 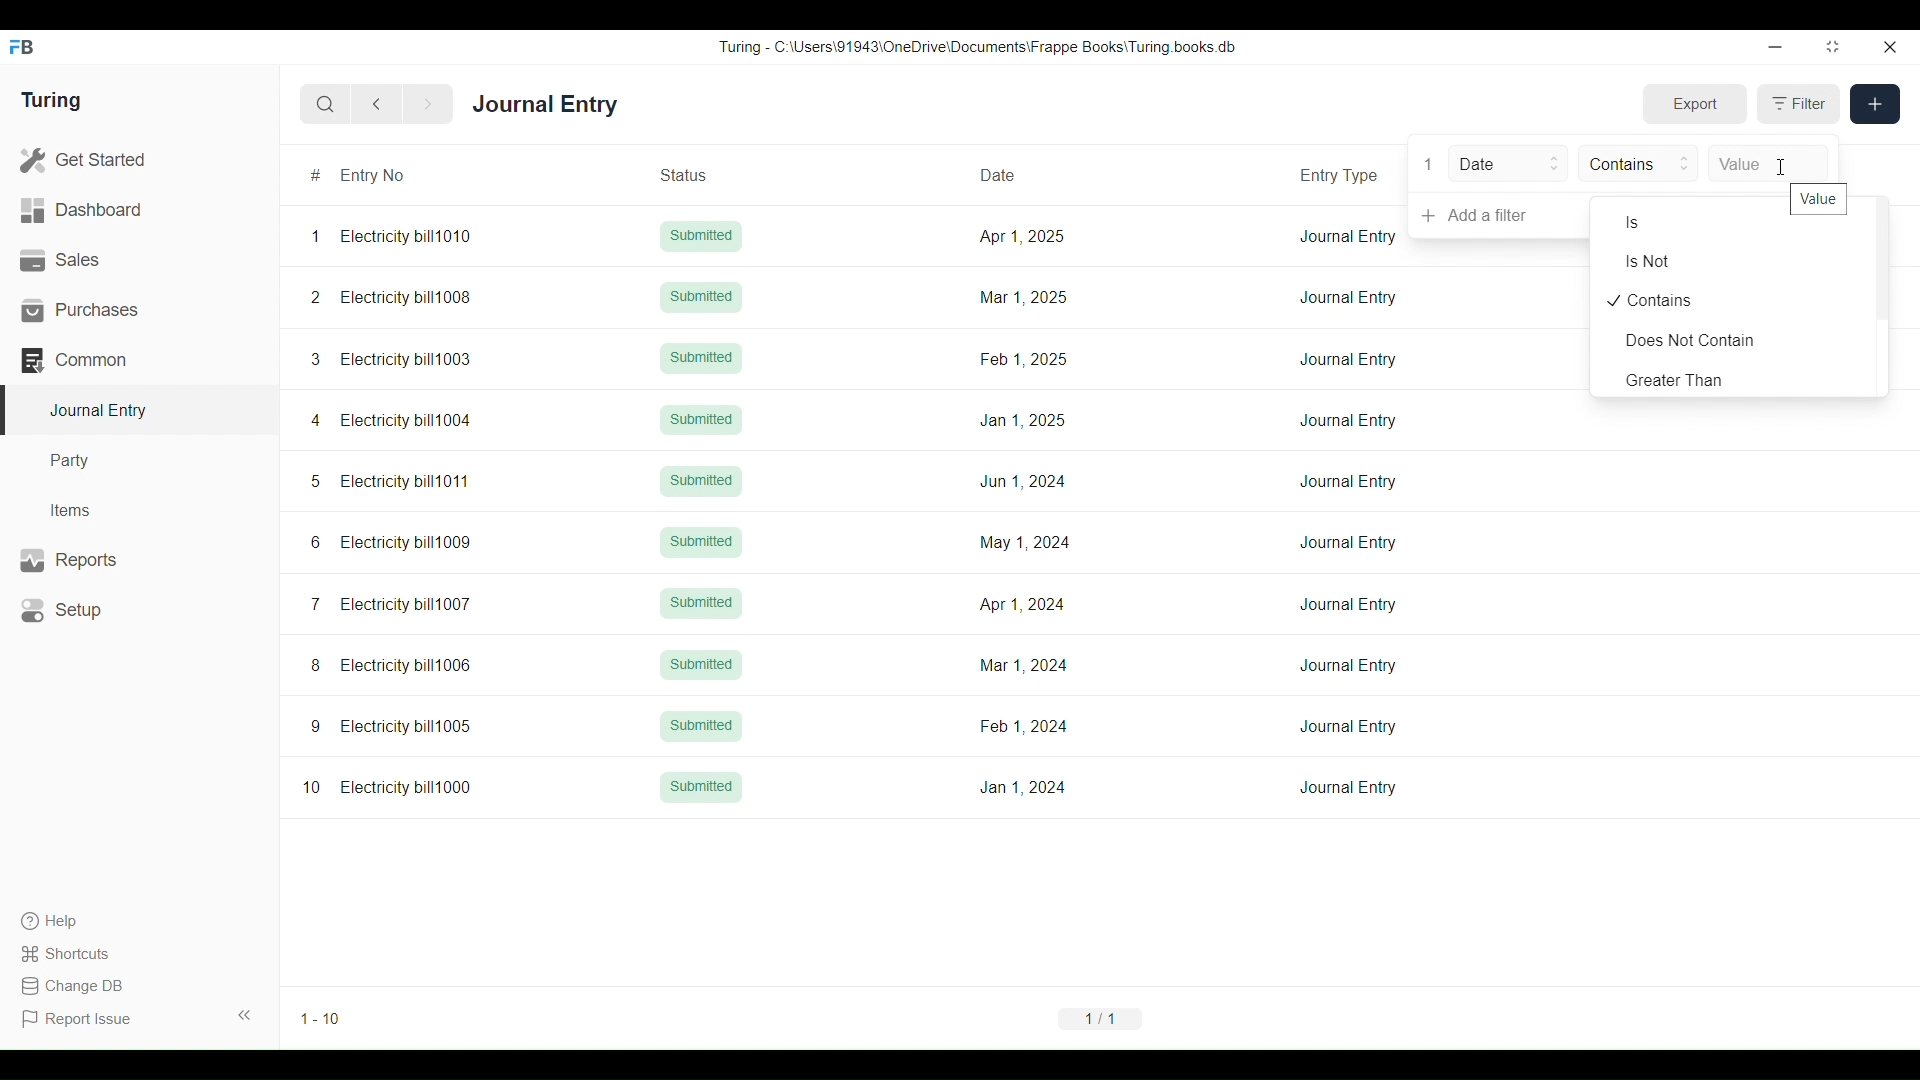 What do you see at coordinates (20, 47) in the screenshot?
I see `Frappe Books logo` at bounding box center [20, 47].